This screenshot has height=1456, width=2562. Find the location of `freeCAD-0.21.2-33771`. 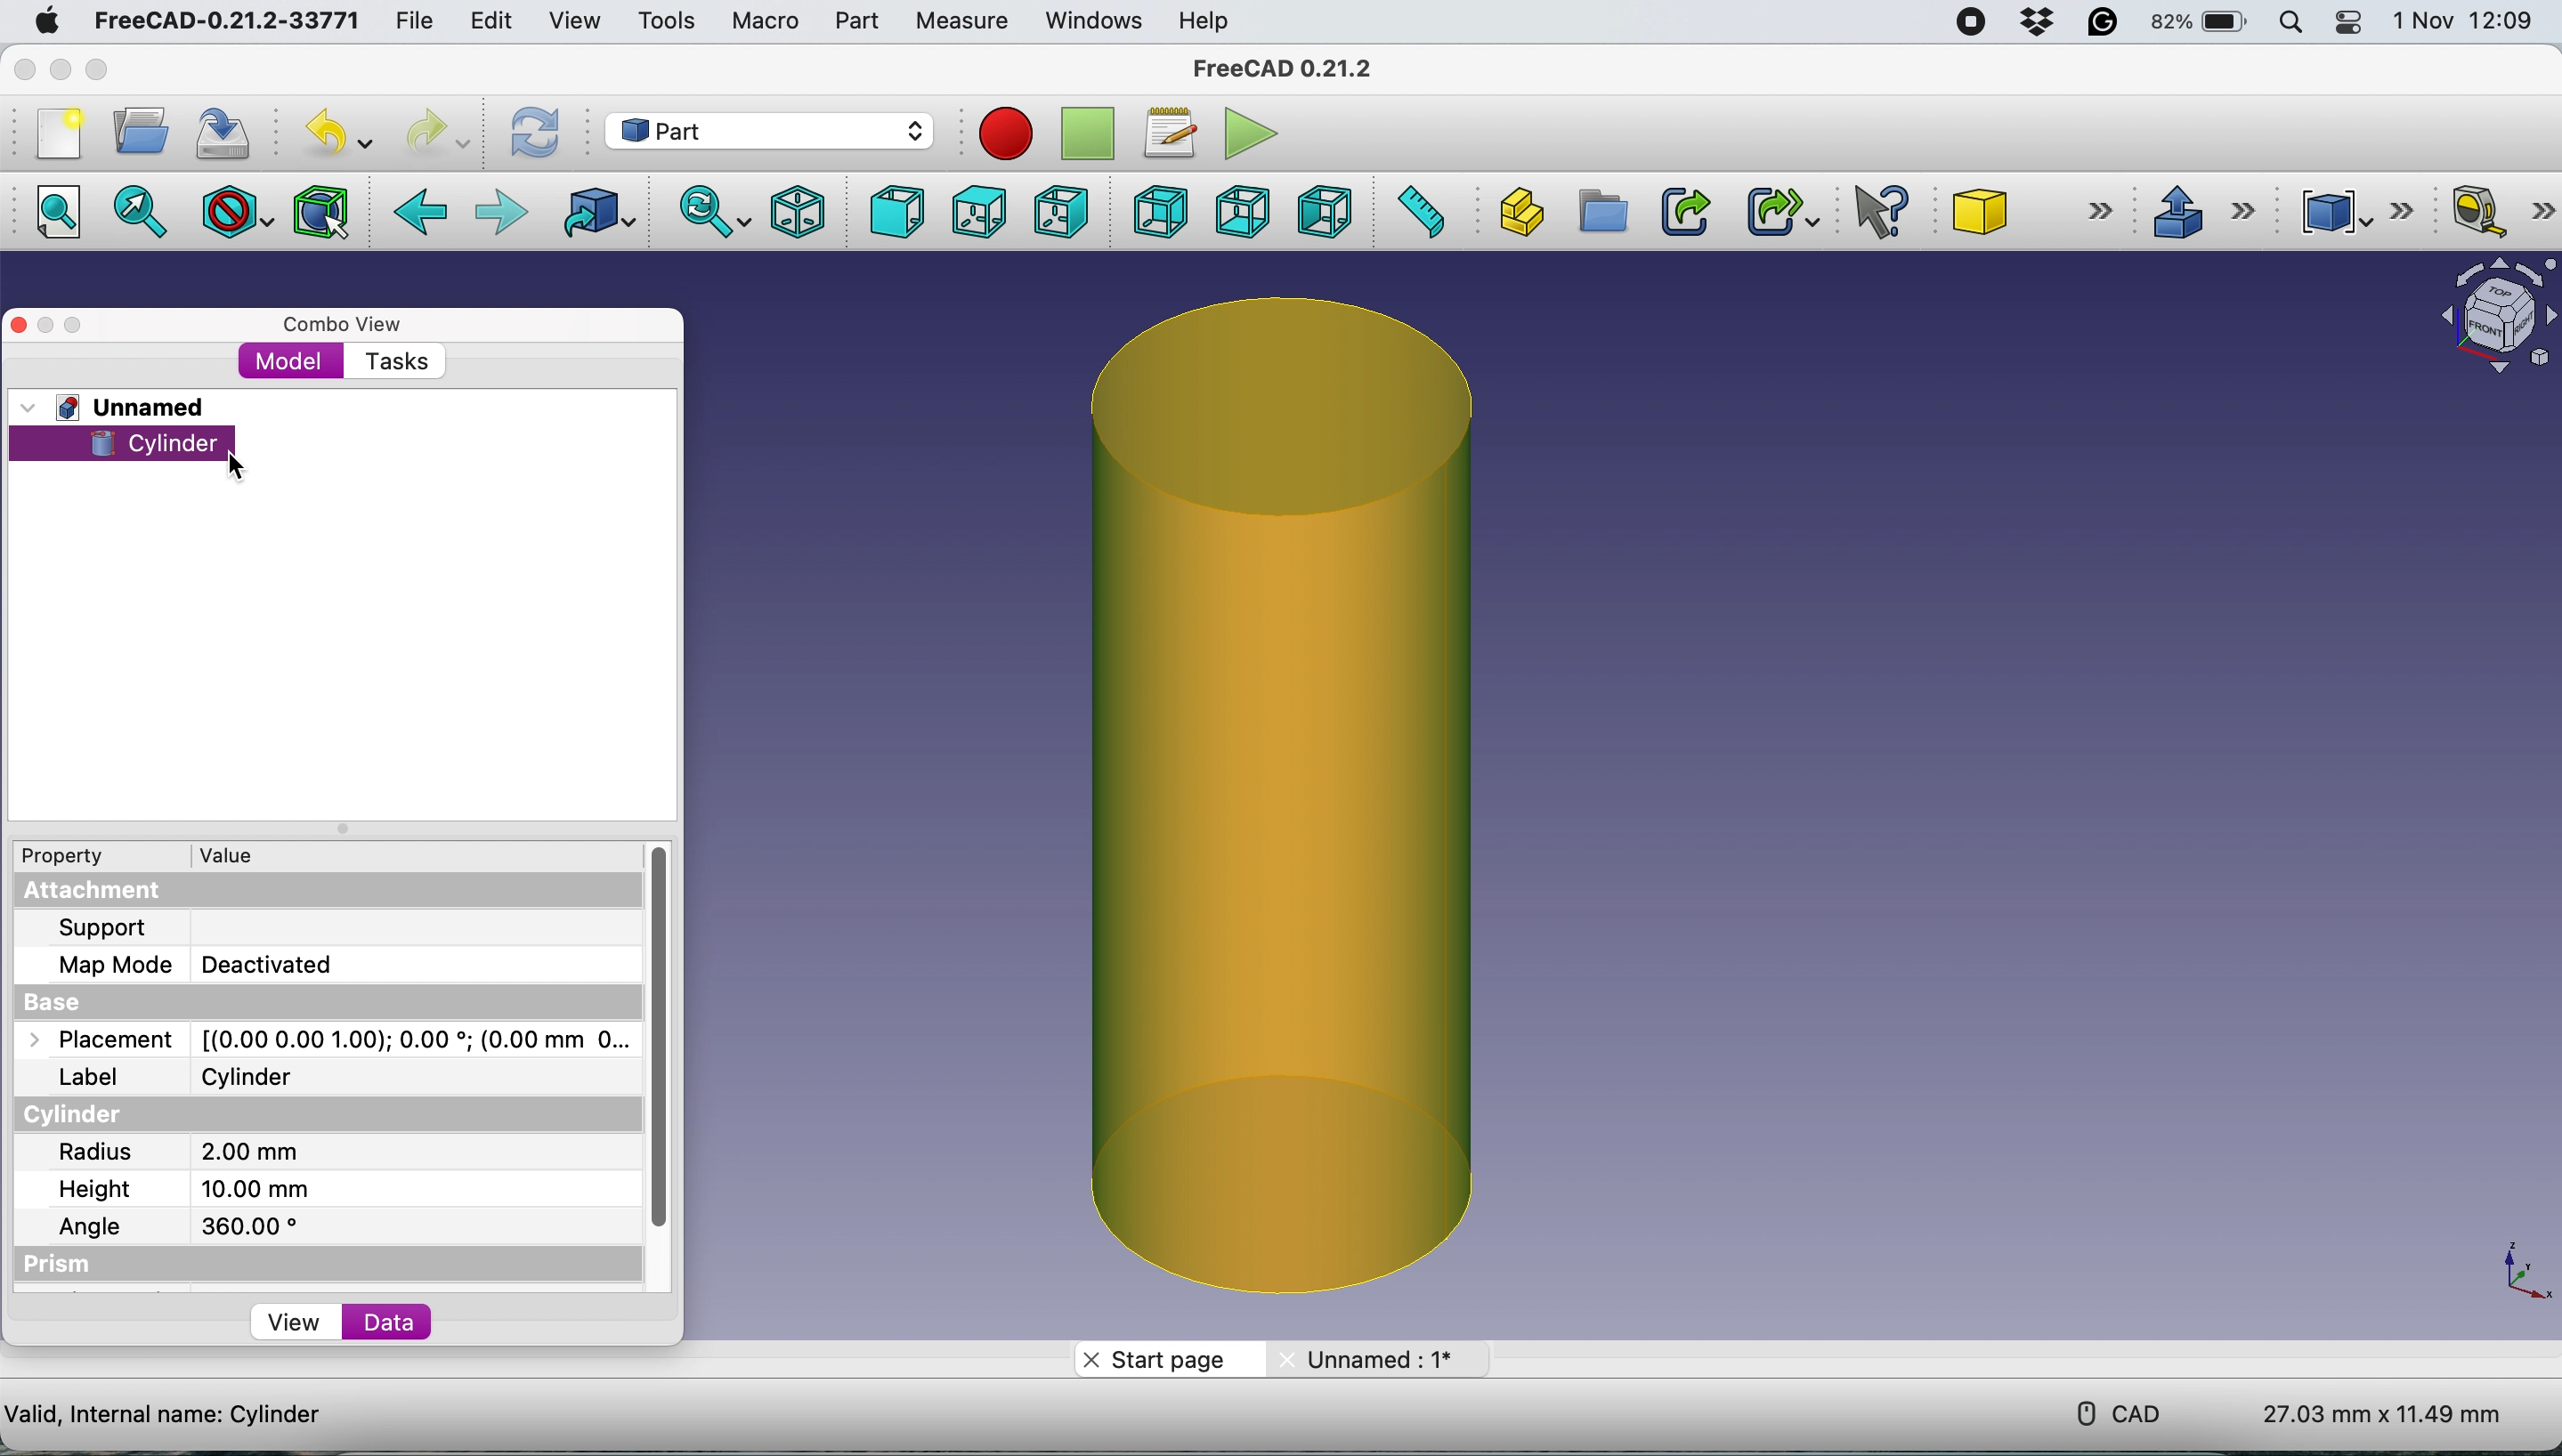

freeCAD-0.21.2-33771 is located at coordinates (222, 21).